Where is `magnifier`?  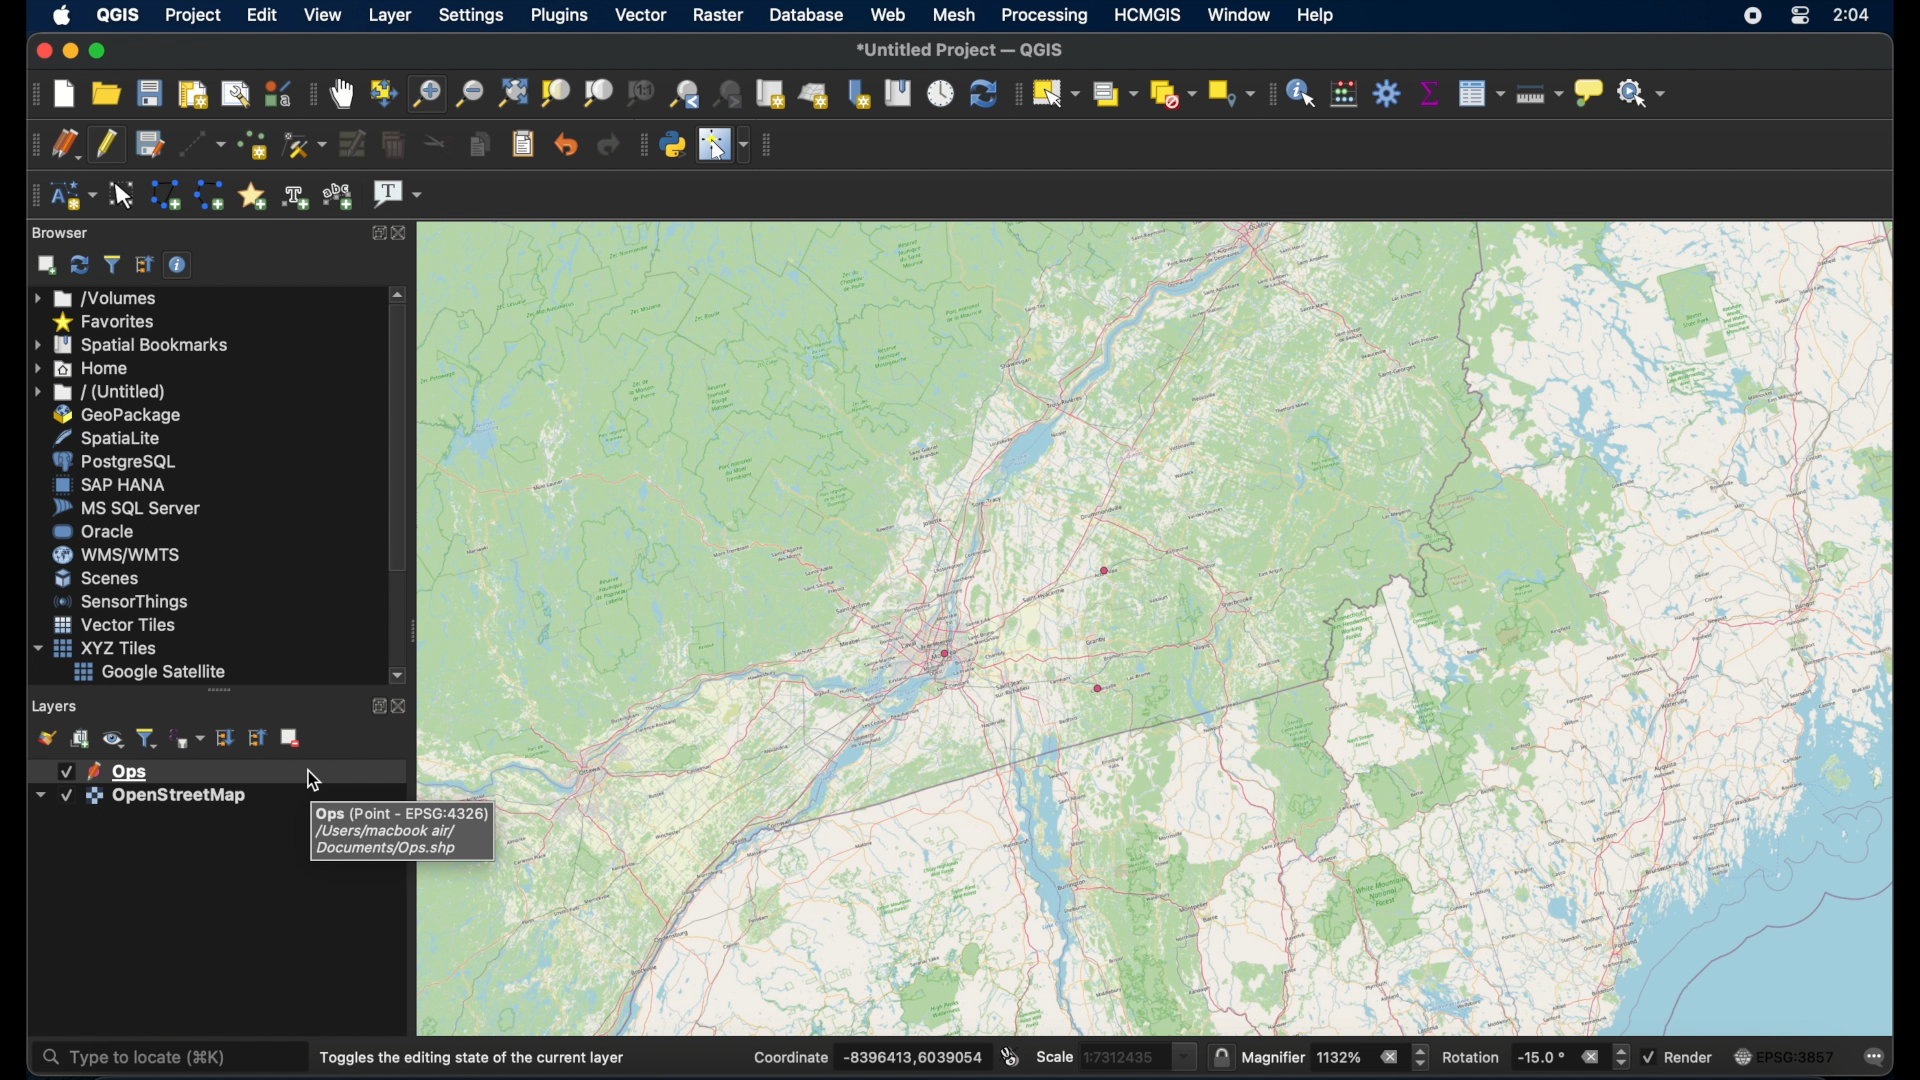 magnifier is located at coordinates (1335, 1055).